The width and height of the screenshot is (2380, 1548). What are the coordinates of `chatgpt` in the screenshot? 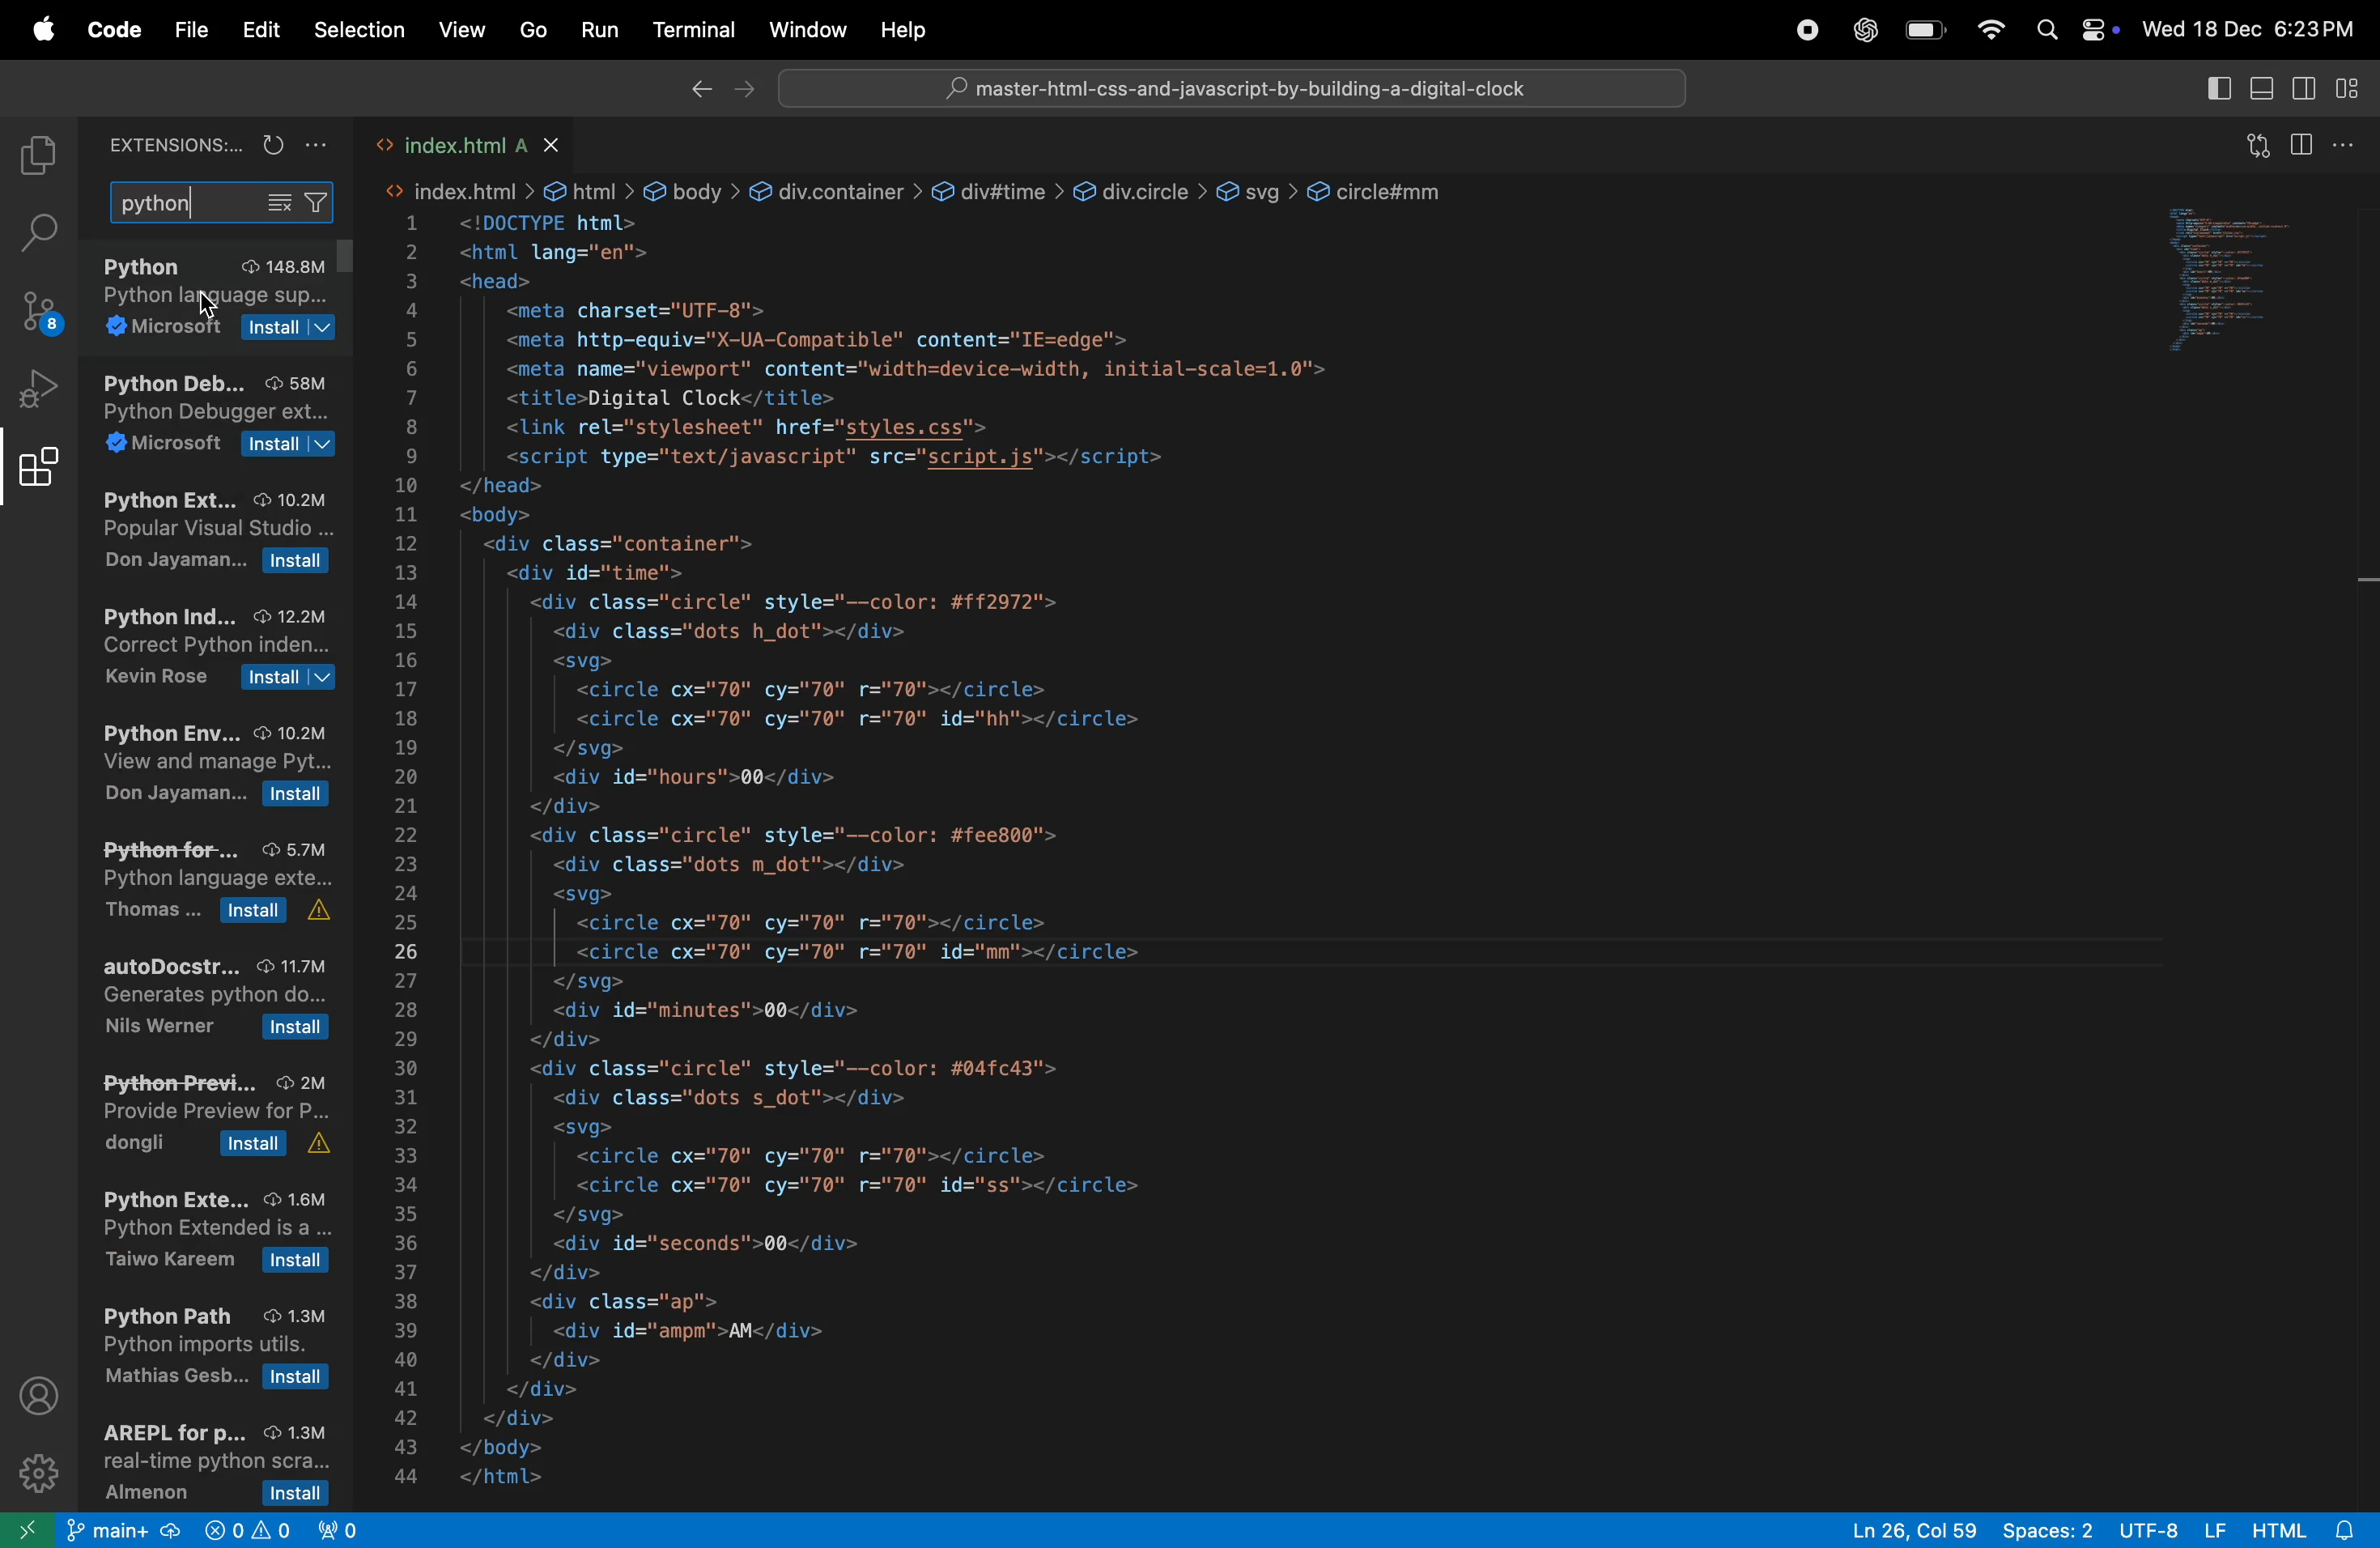 It's located at (1861, 30).